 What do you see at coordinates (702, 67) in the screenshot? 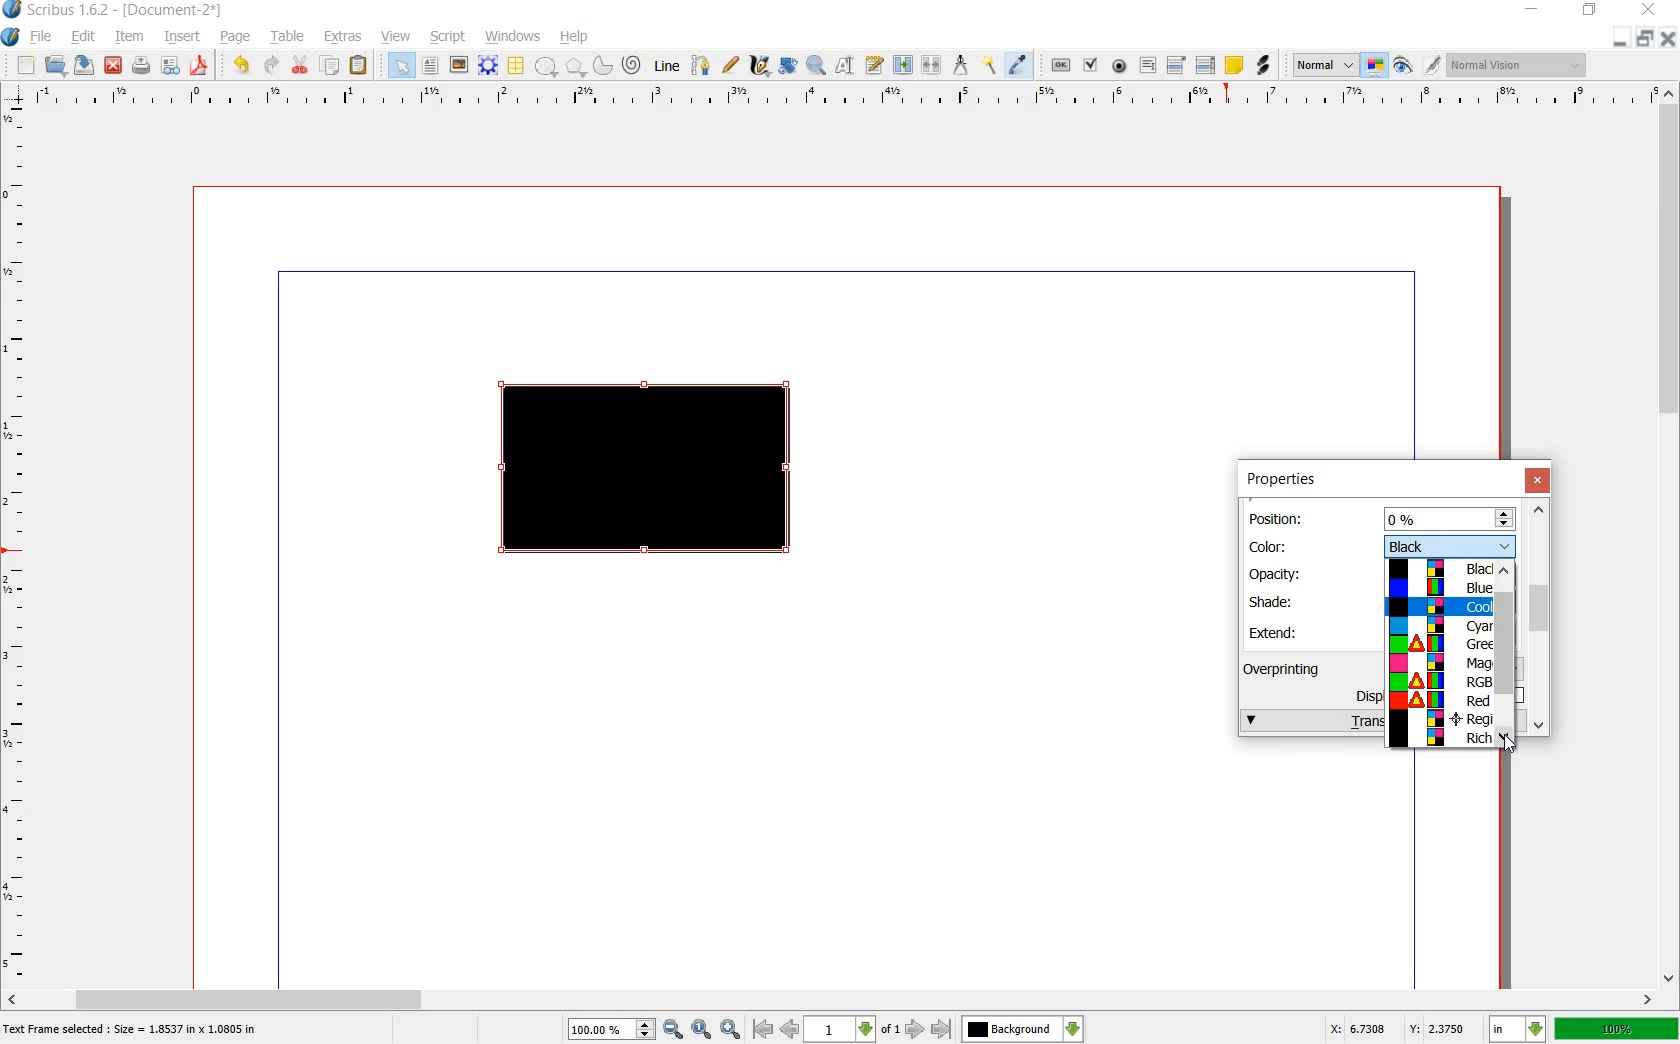
I see `bezier curve` at bounding box center [702, 67].